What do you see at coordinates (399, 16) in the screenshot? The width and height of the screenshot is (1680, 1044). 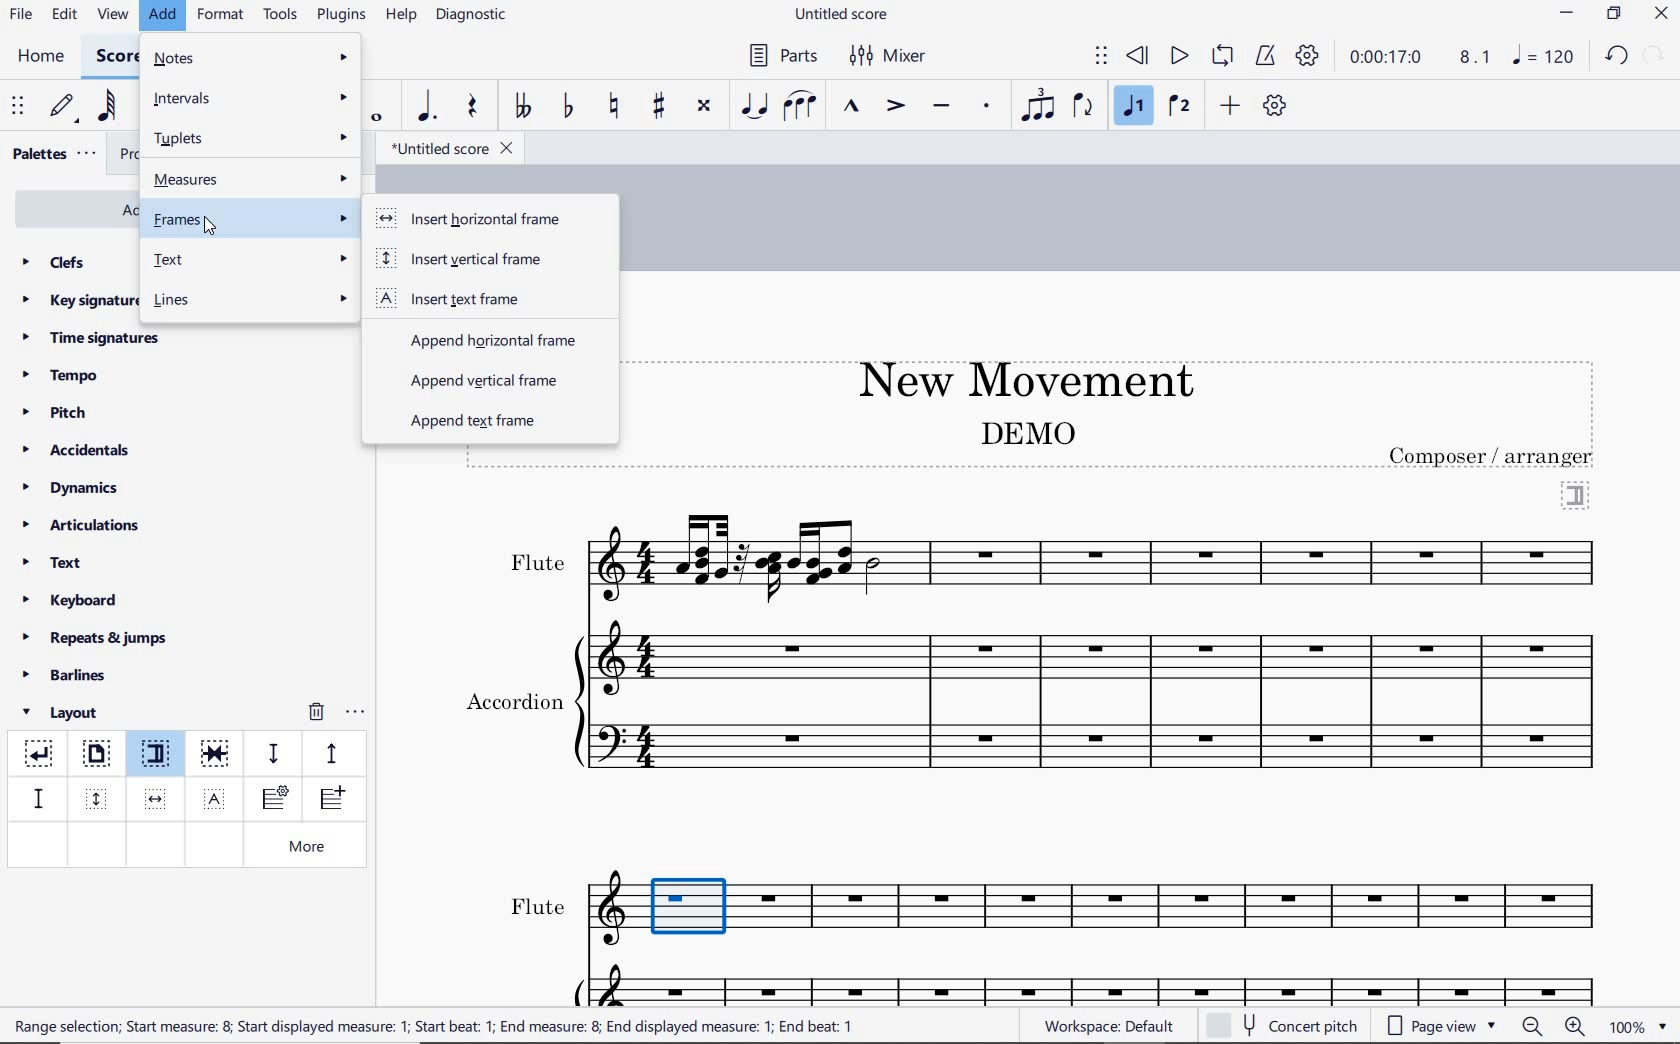 I see `help` at bounding box center [399, 16].